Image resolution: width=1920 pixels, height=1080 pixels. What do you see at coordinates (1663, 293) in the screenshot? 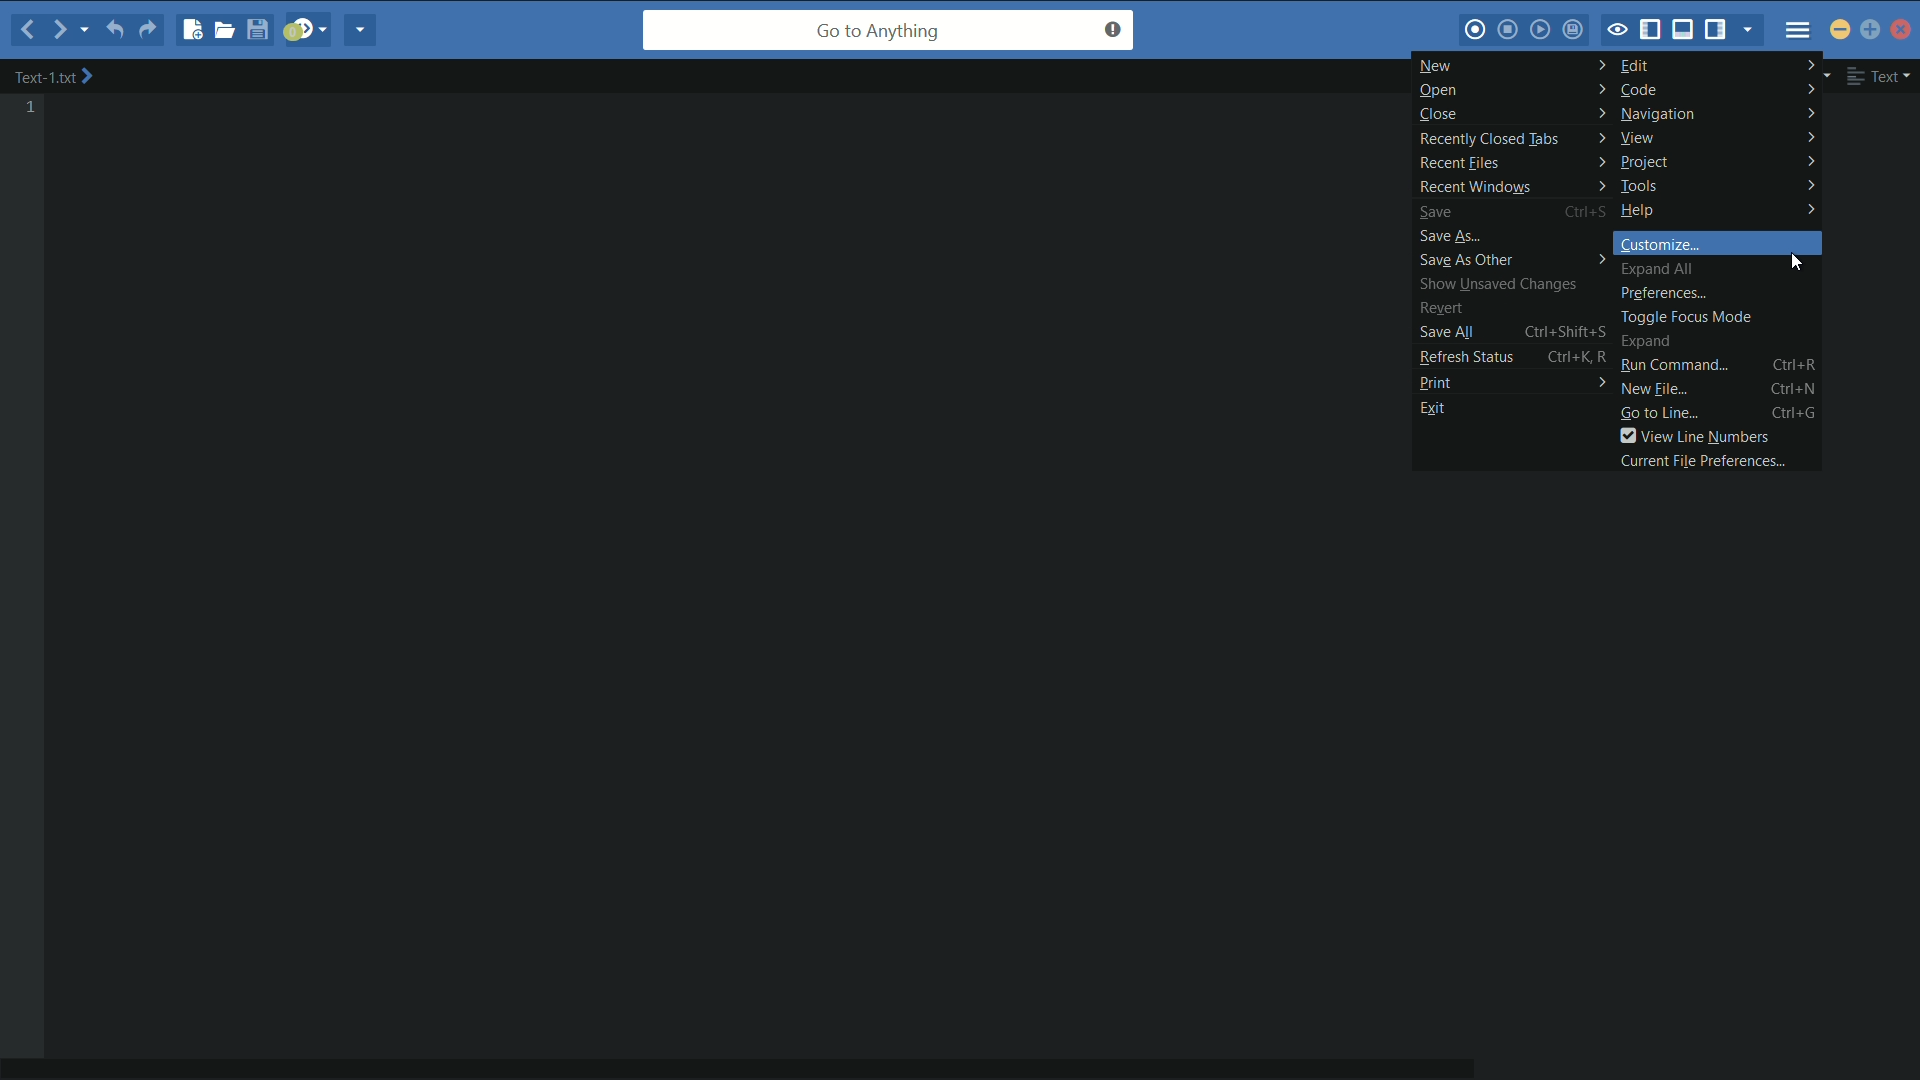
I see `preferences` at bounding box center [1663, 293].